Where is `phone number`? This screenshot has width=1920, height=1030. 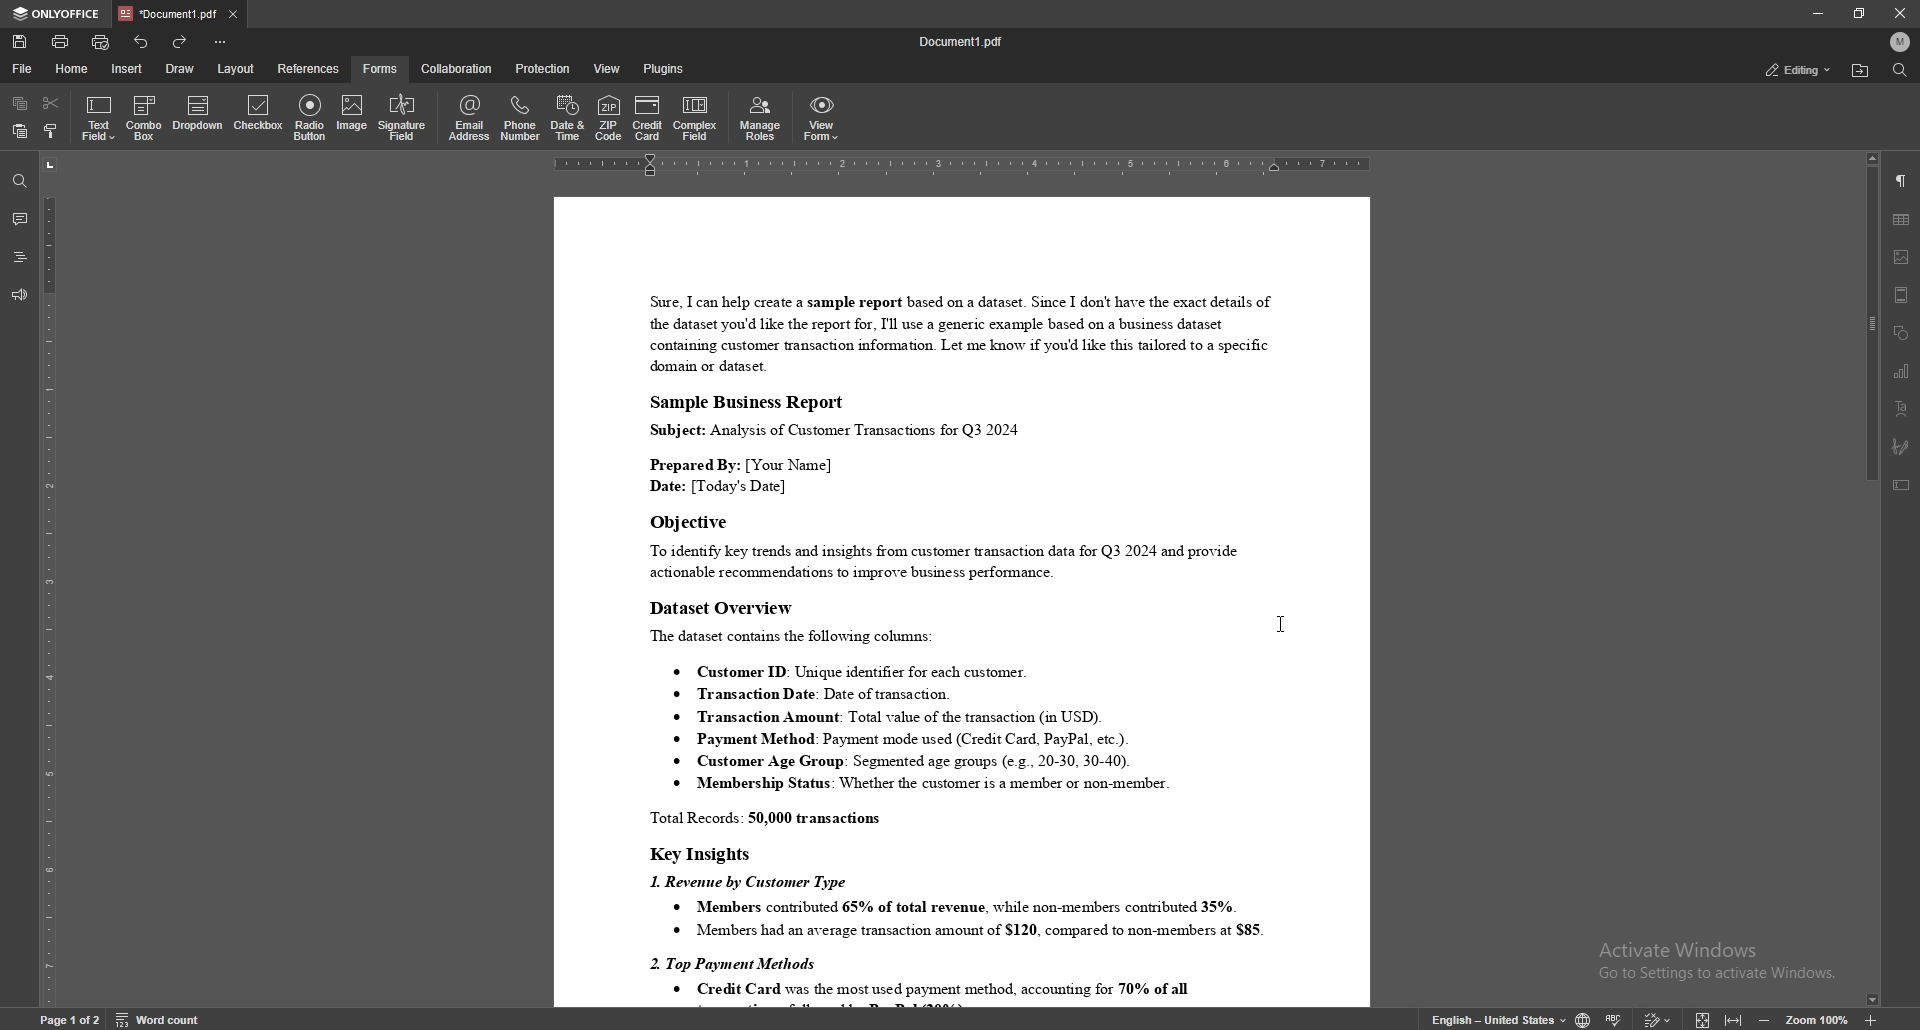 phone number is located at coordinates (522, 118).